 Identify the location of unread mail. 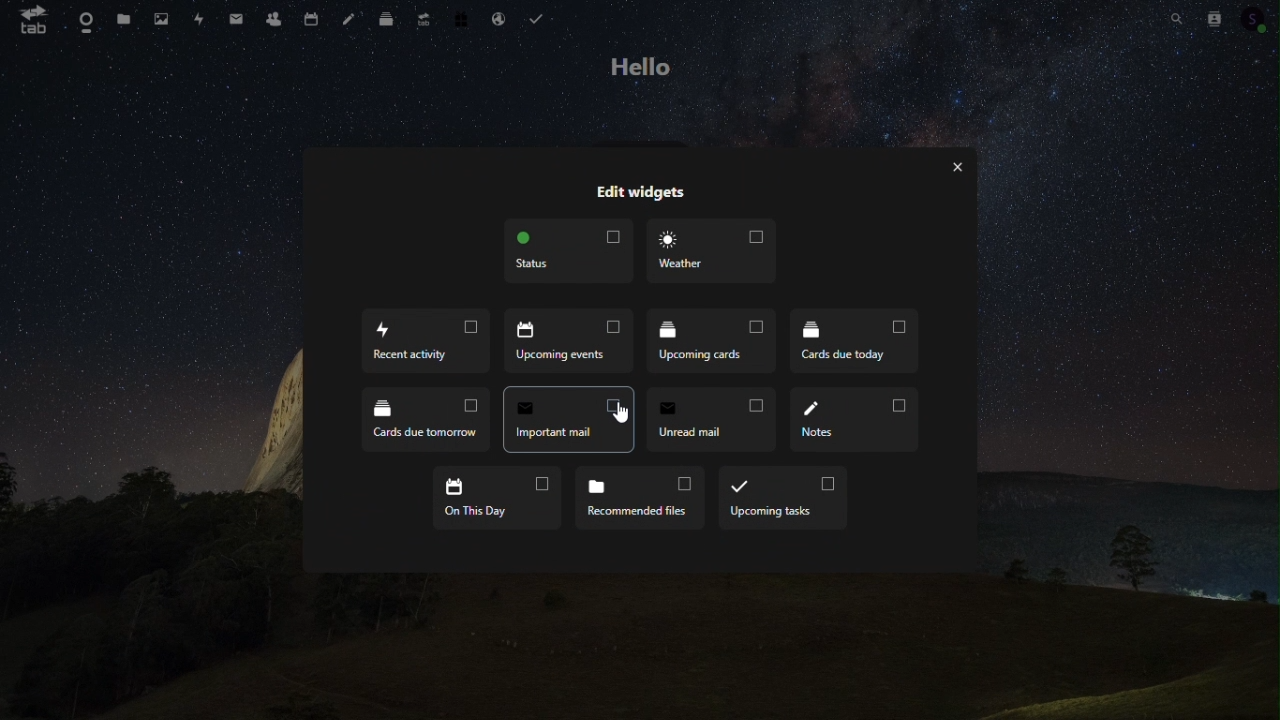
(709, 418).